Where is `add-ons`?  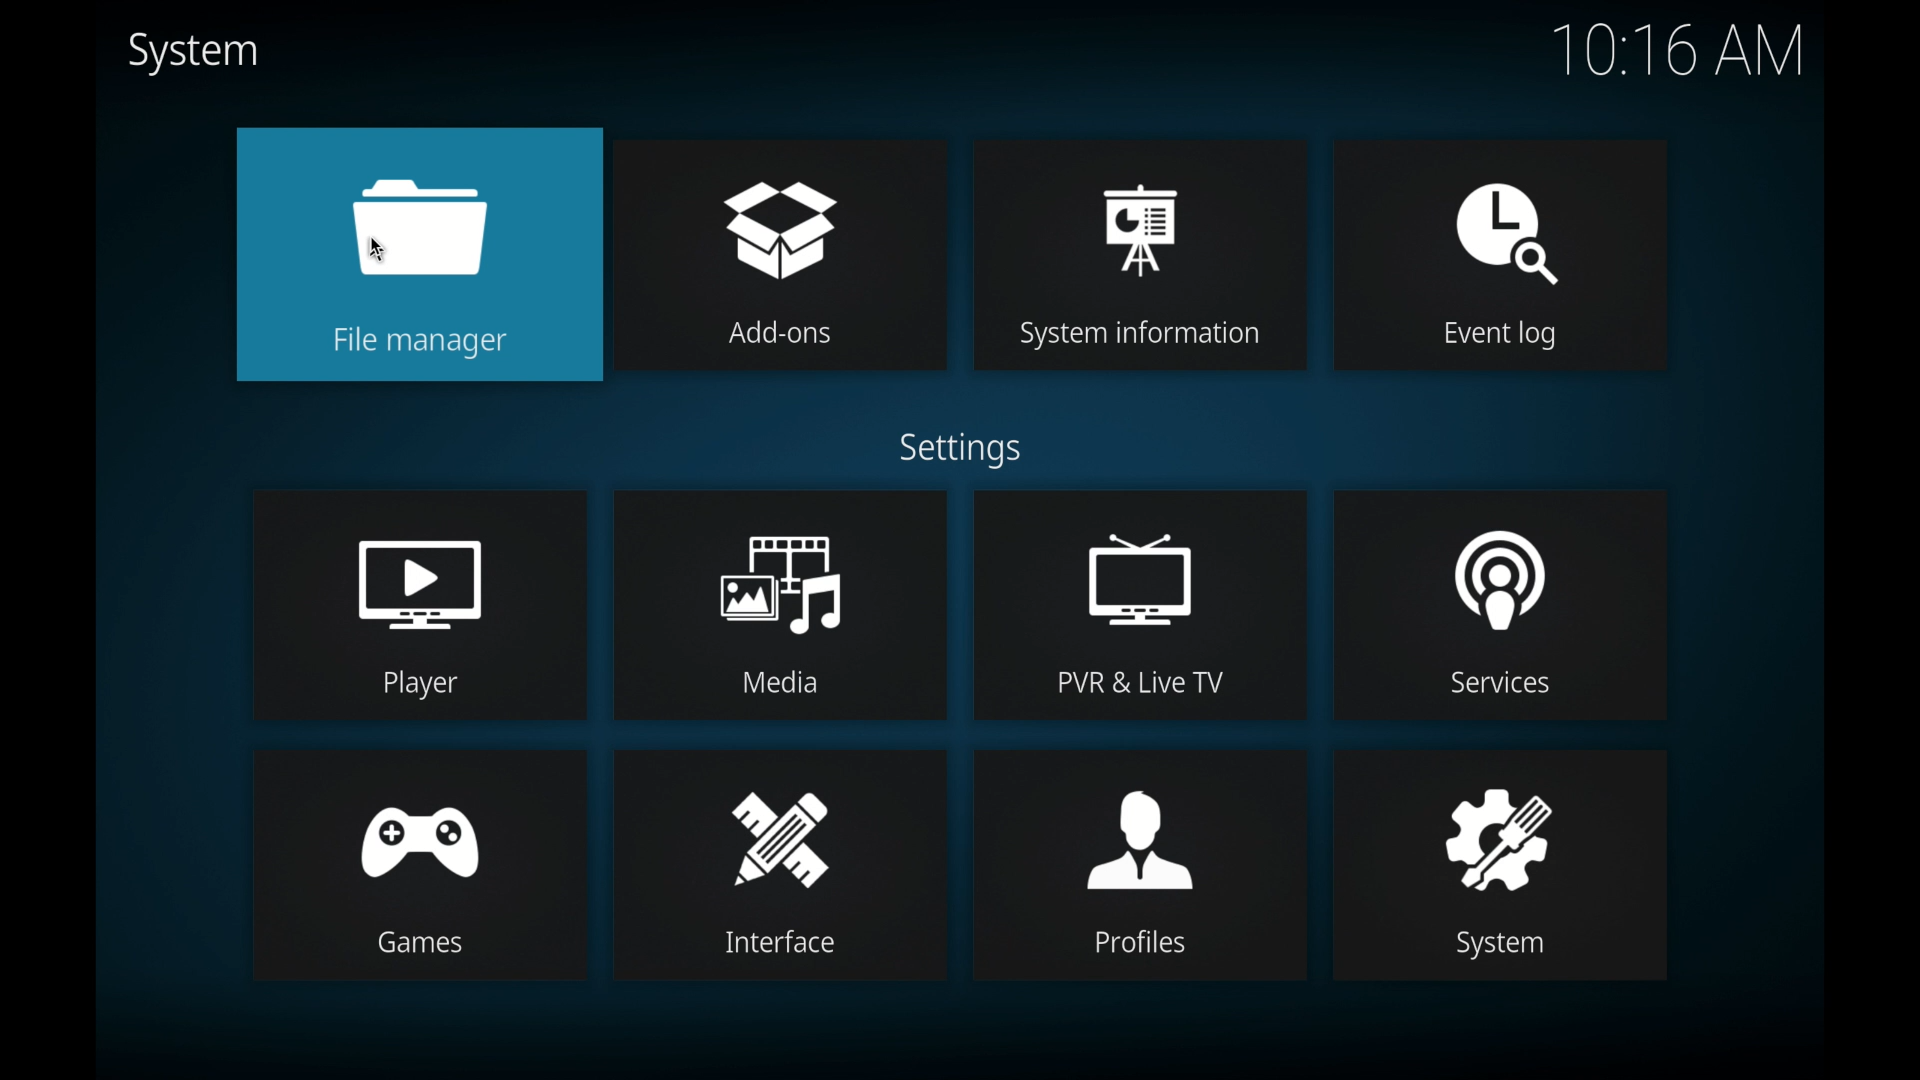
add-ons is located at coordinates (782, 255).